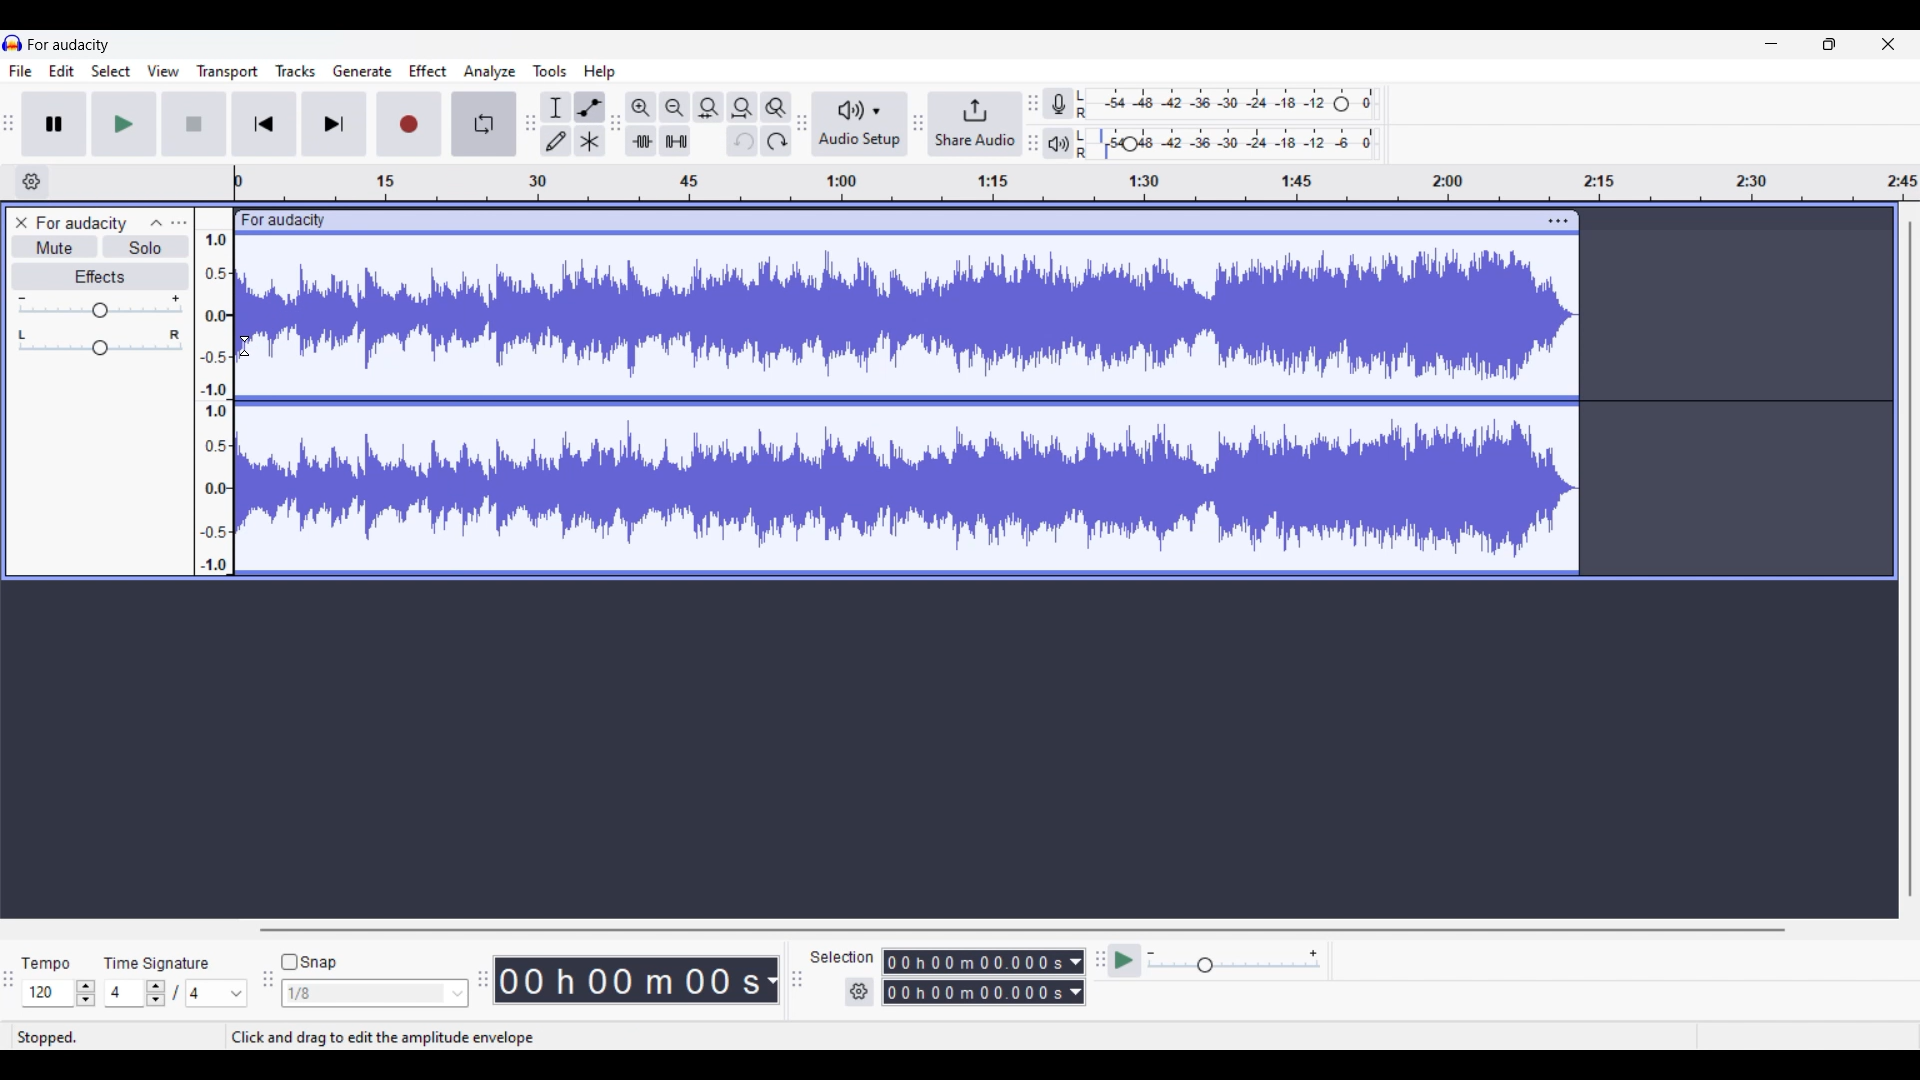 This screenshot has width=1920, height=1080. I want to click on Tracks, so click(295, 71).